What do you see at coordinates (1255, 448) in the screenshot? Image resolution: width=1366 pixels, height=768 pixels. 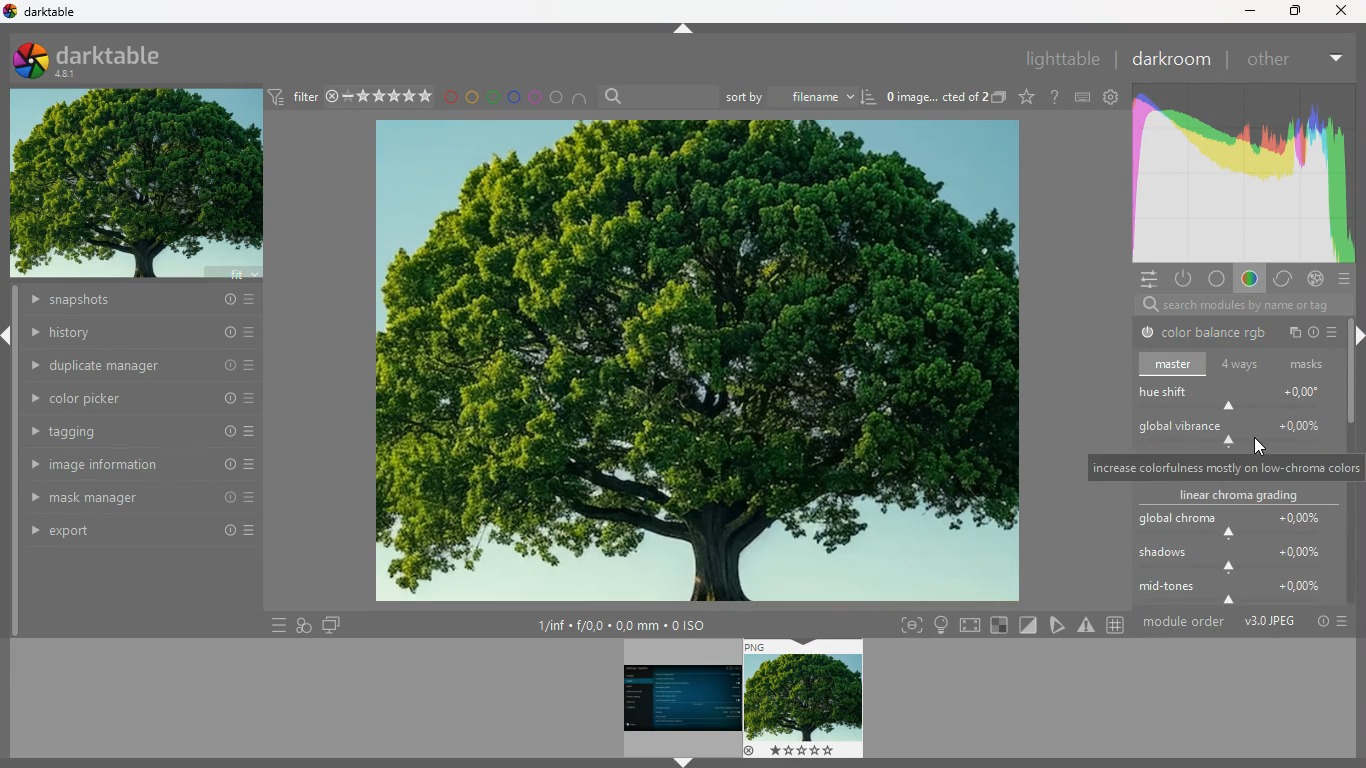 I see `cursor` at bounding box center [1255, 448].